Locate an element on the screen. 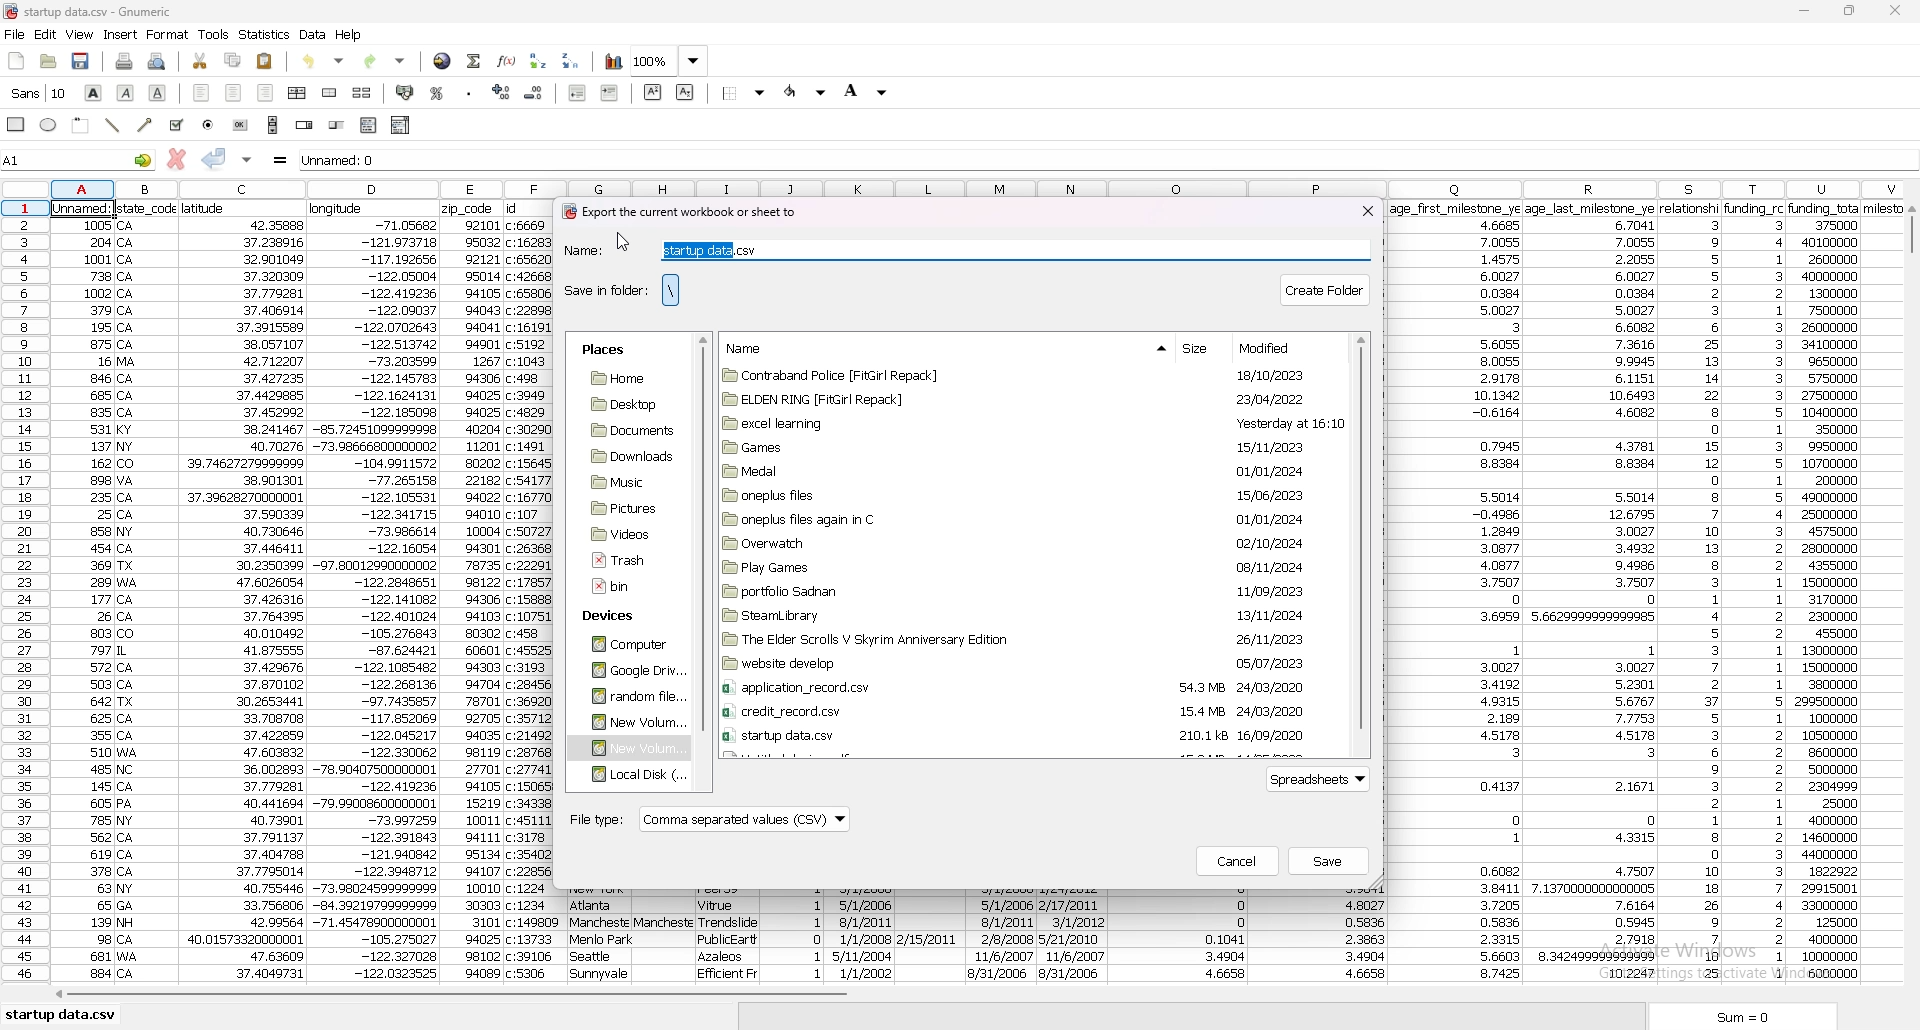 Image resolution: width=1920 pixels, height=1030 pixels. data is located at coordinates (1755, 589).